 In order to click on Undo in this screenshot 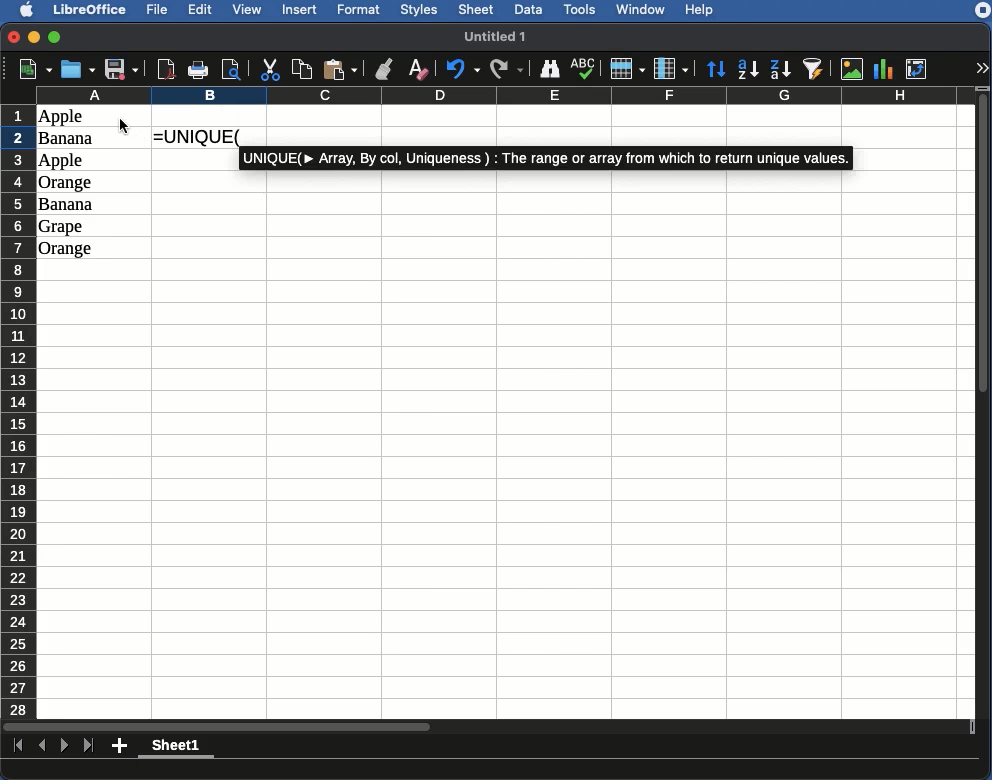, I will do `click(462, 70)`.